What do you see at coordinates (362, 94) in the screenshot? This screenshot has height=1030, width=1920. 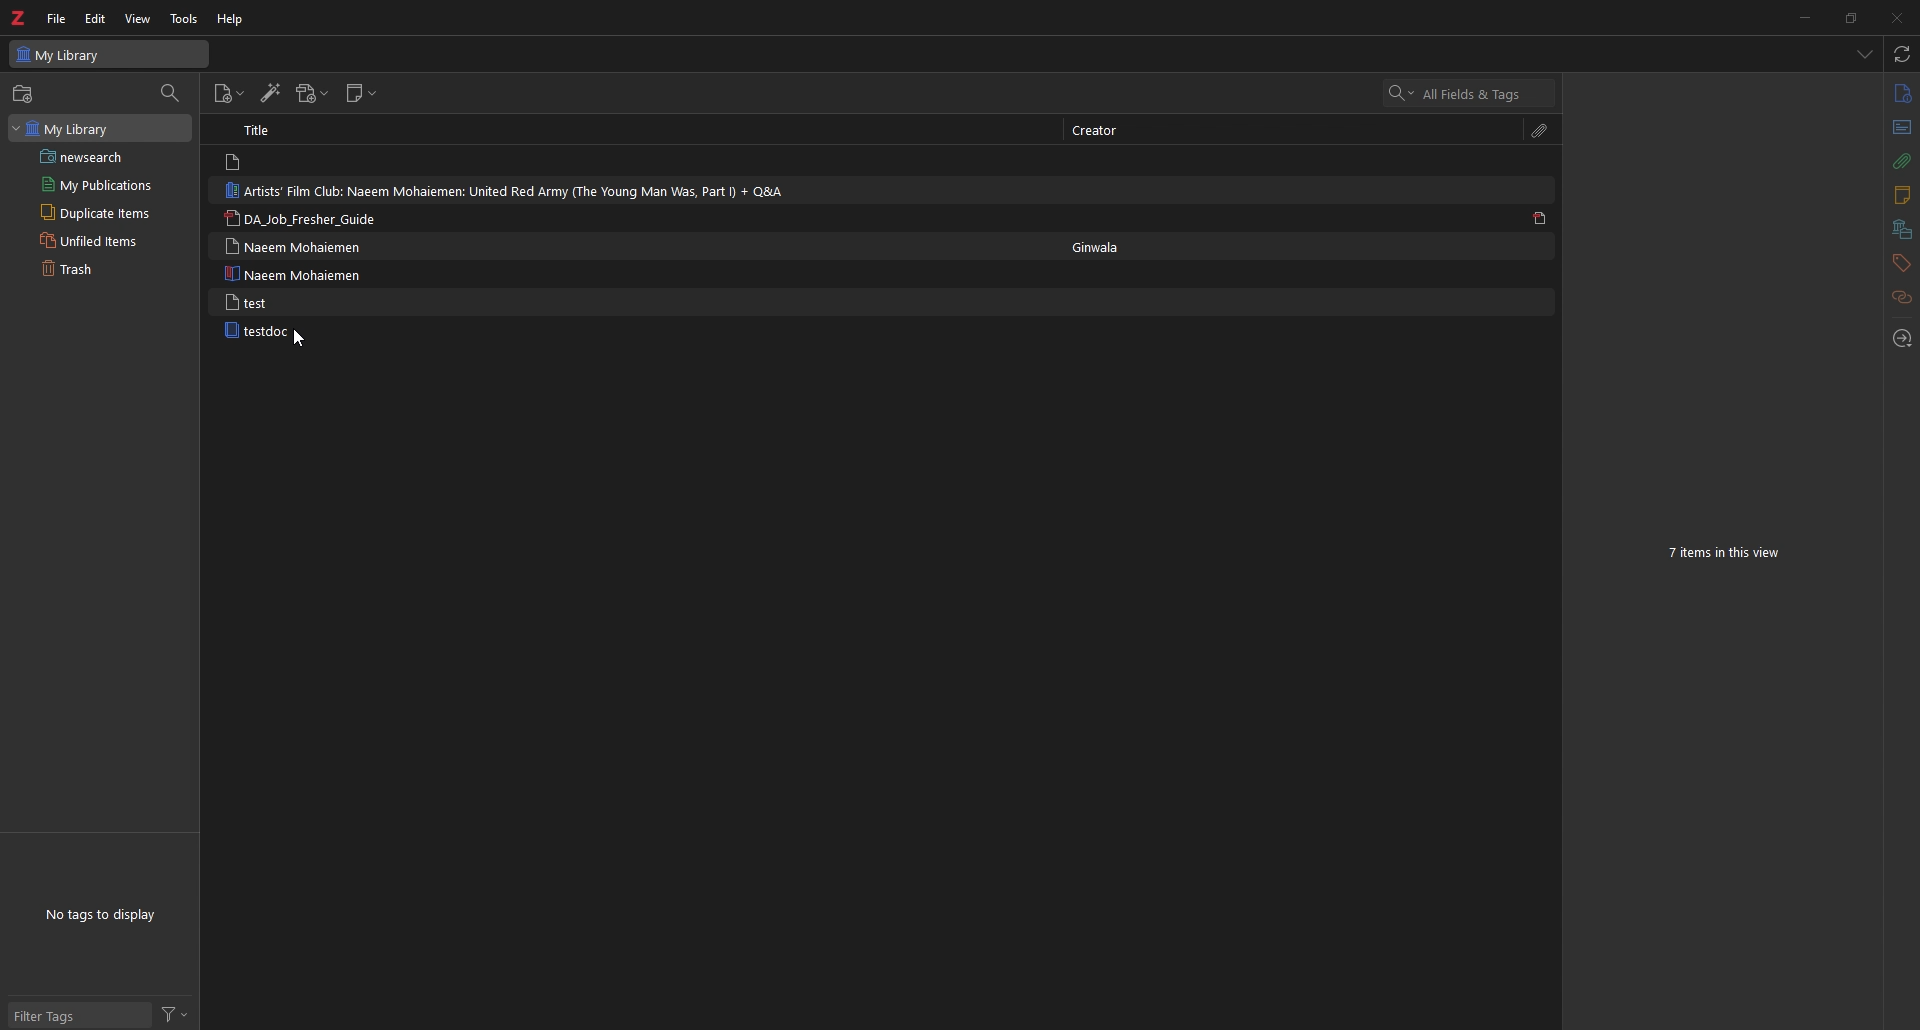 I see `new note` at bounding box center [362, 94].